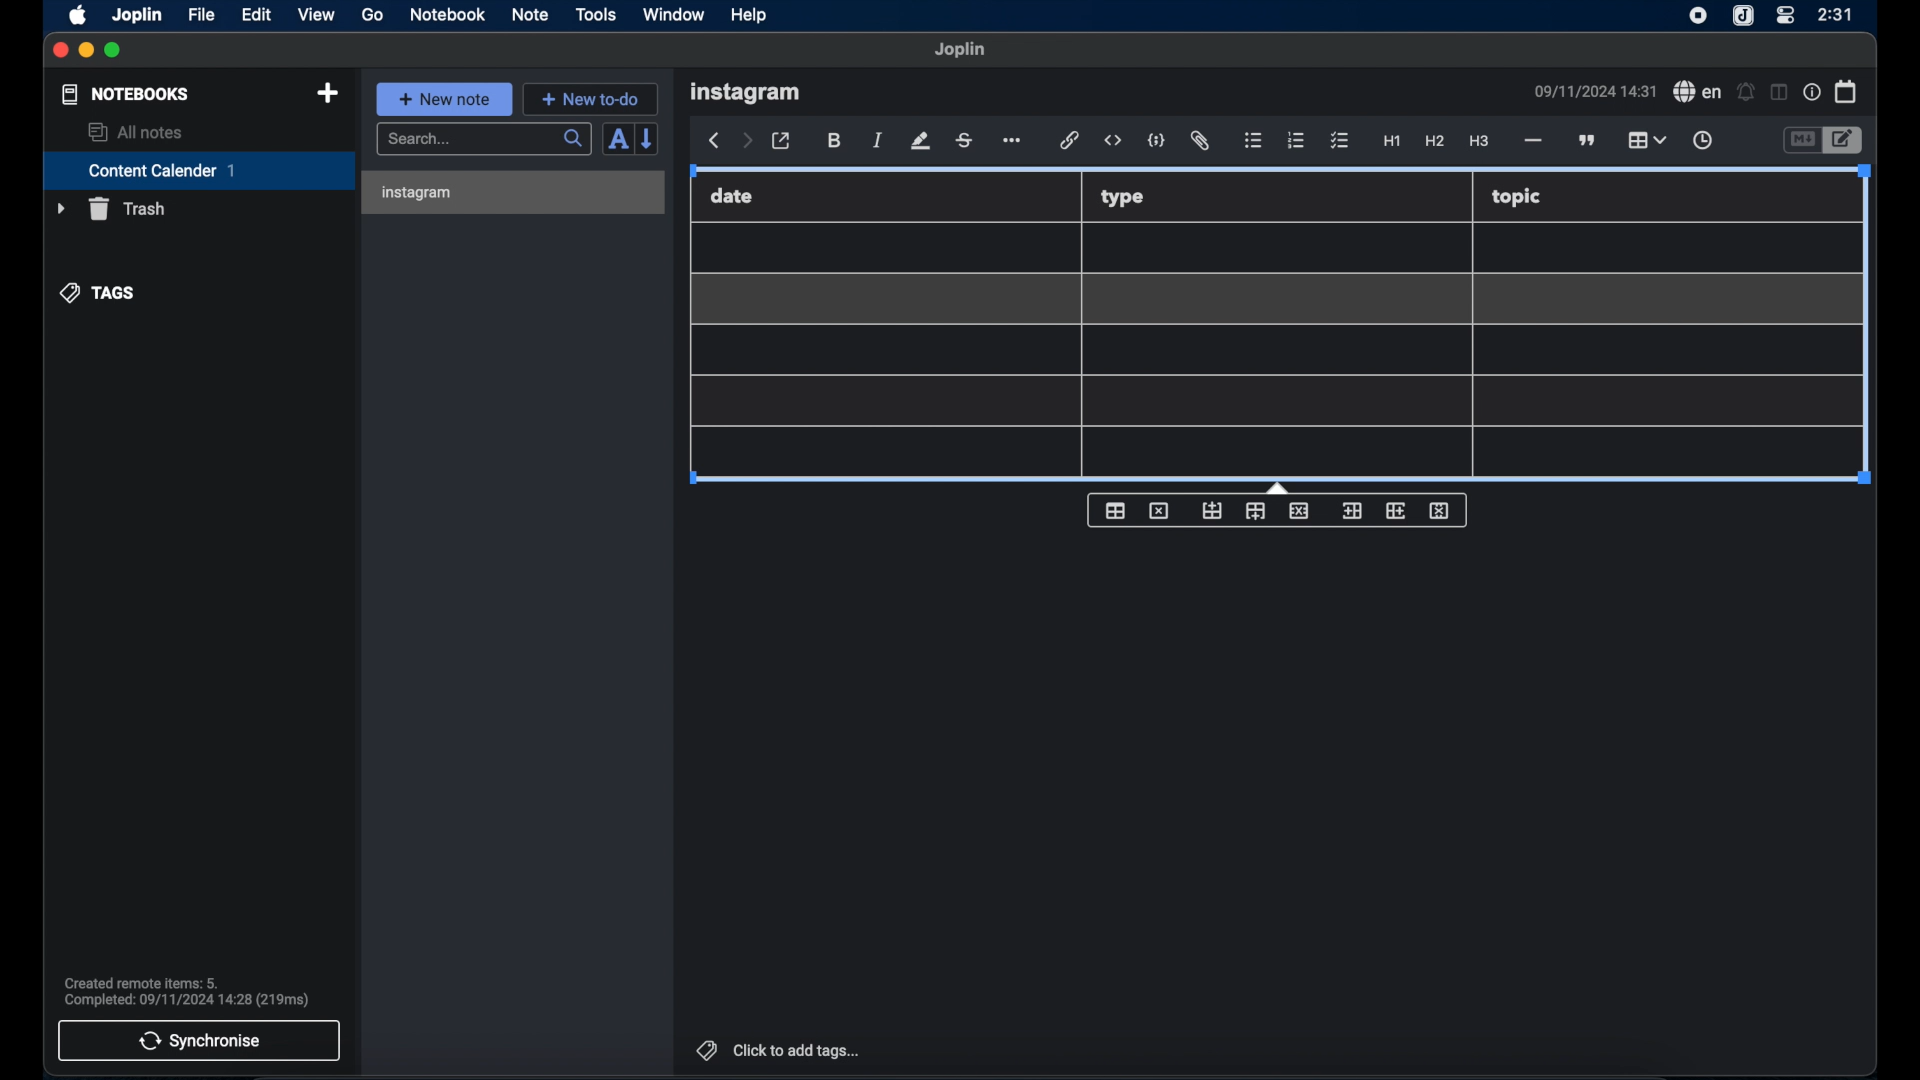 The image size is (1920, 1080). Describe the element at coordinates (1800, 138) in the screenshot. I see `toggle editor` at that location.